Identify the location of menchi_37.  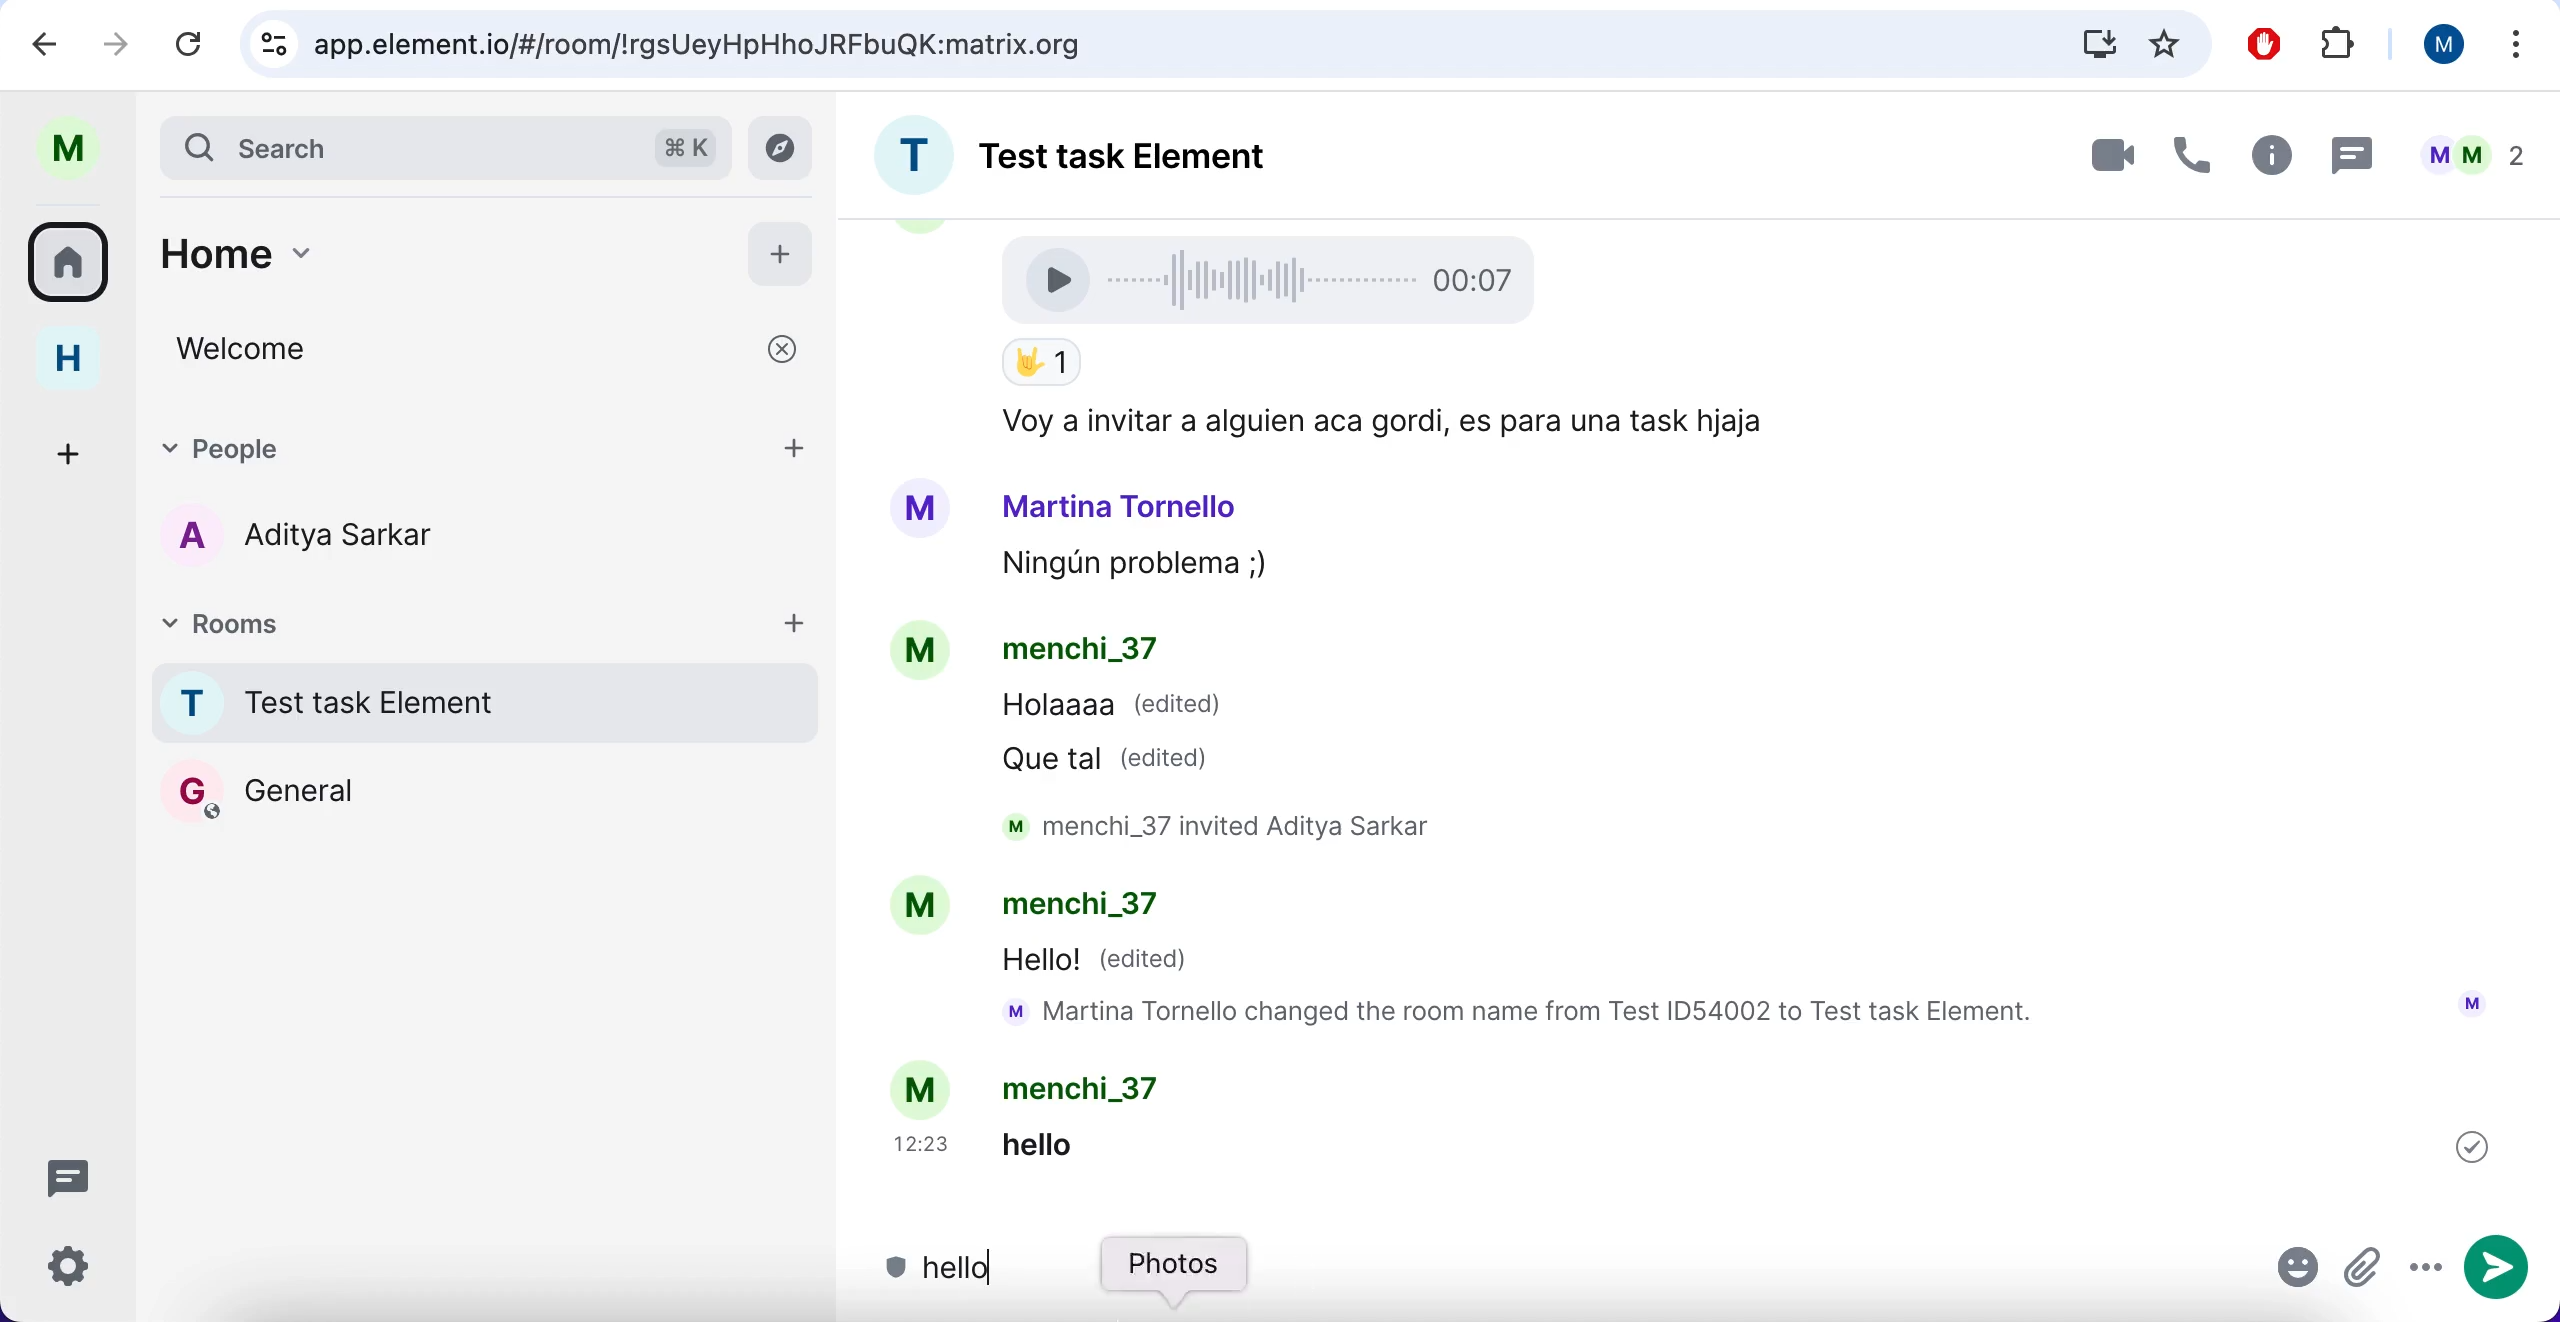
(1080, 652).